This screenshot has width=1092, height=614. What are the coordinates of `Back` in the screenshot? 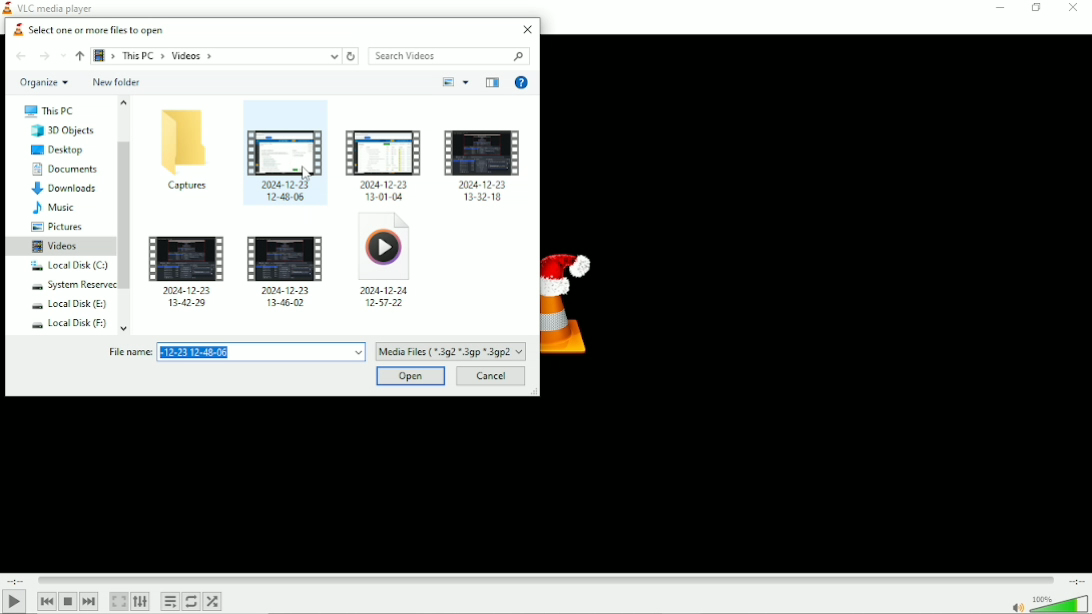 It's located at (21, 56).